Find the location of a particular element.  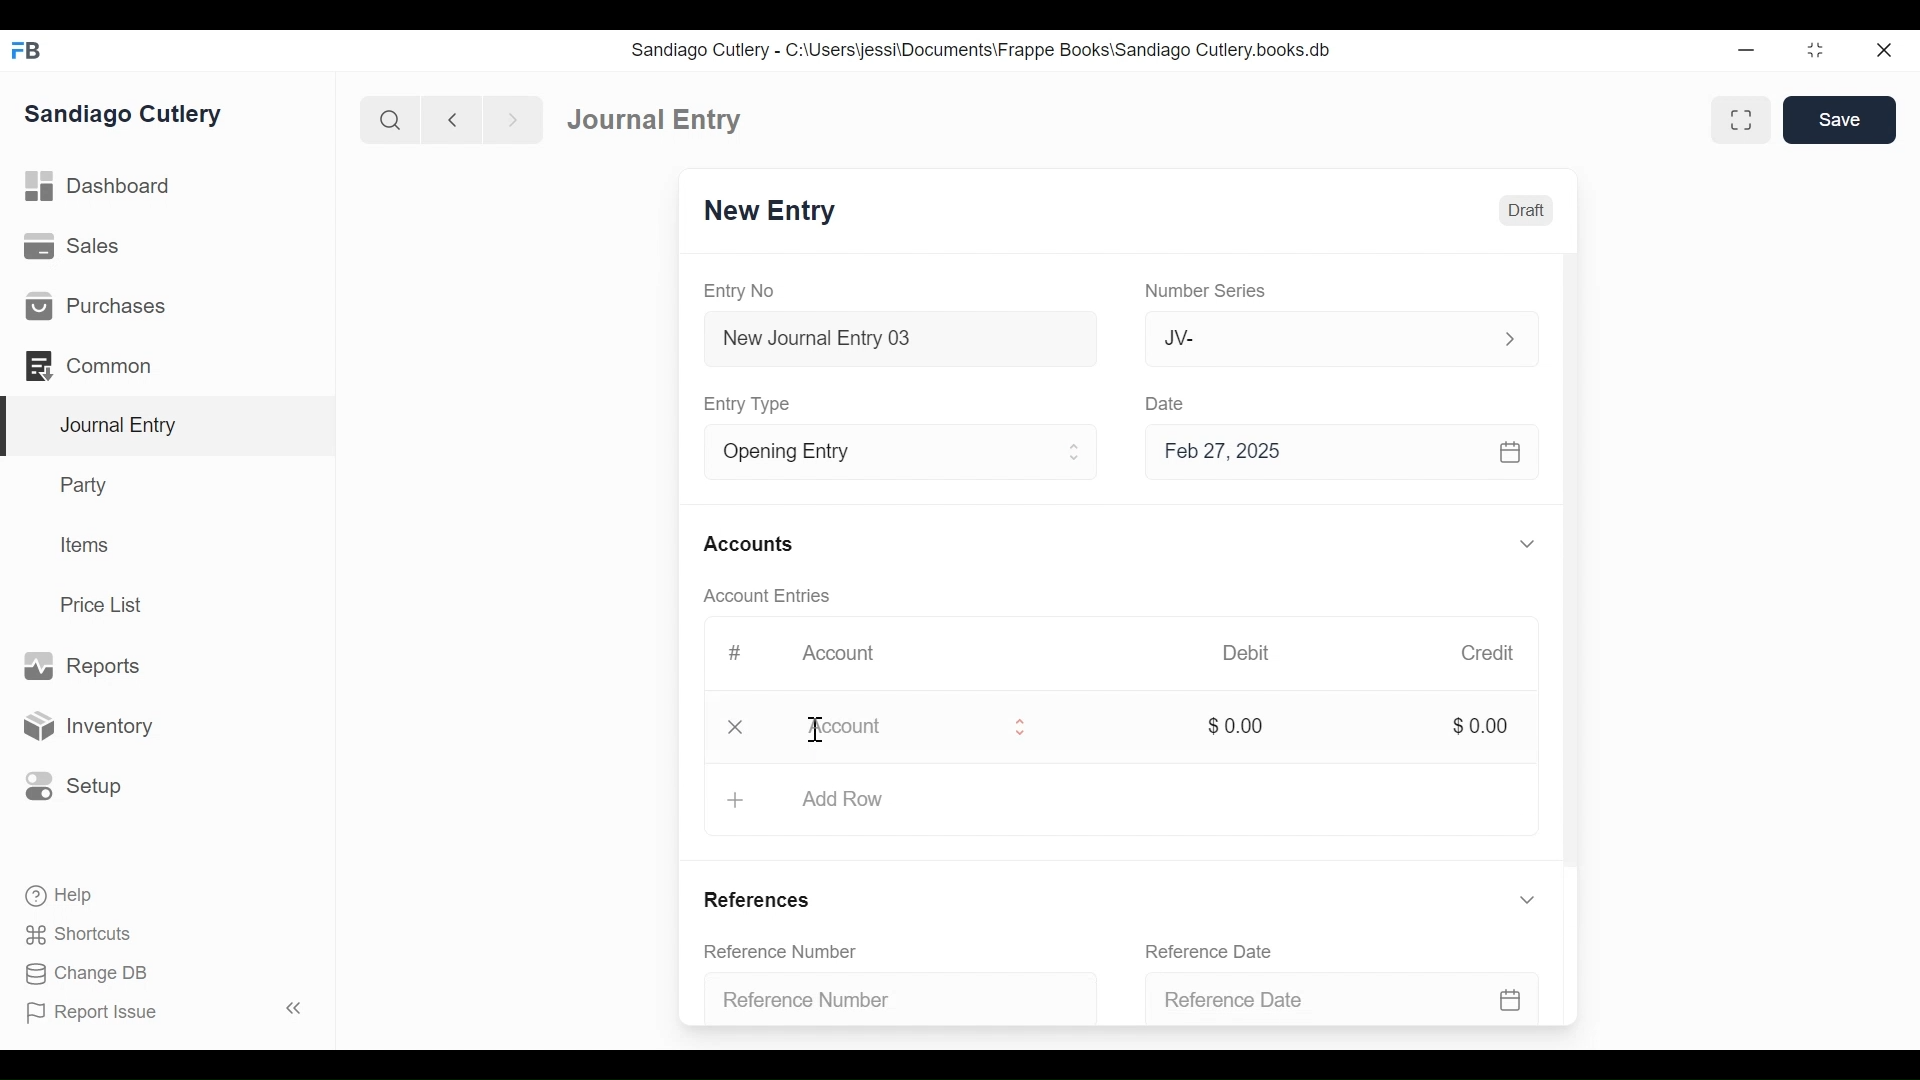

Search is located at coordinates (388, 119).